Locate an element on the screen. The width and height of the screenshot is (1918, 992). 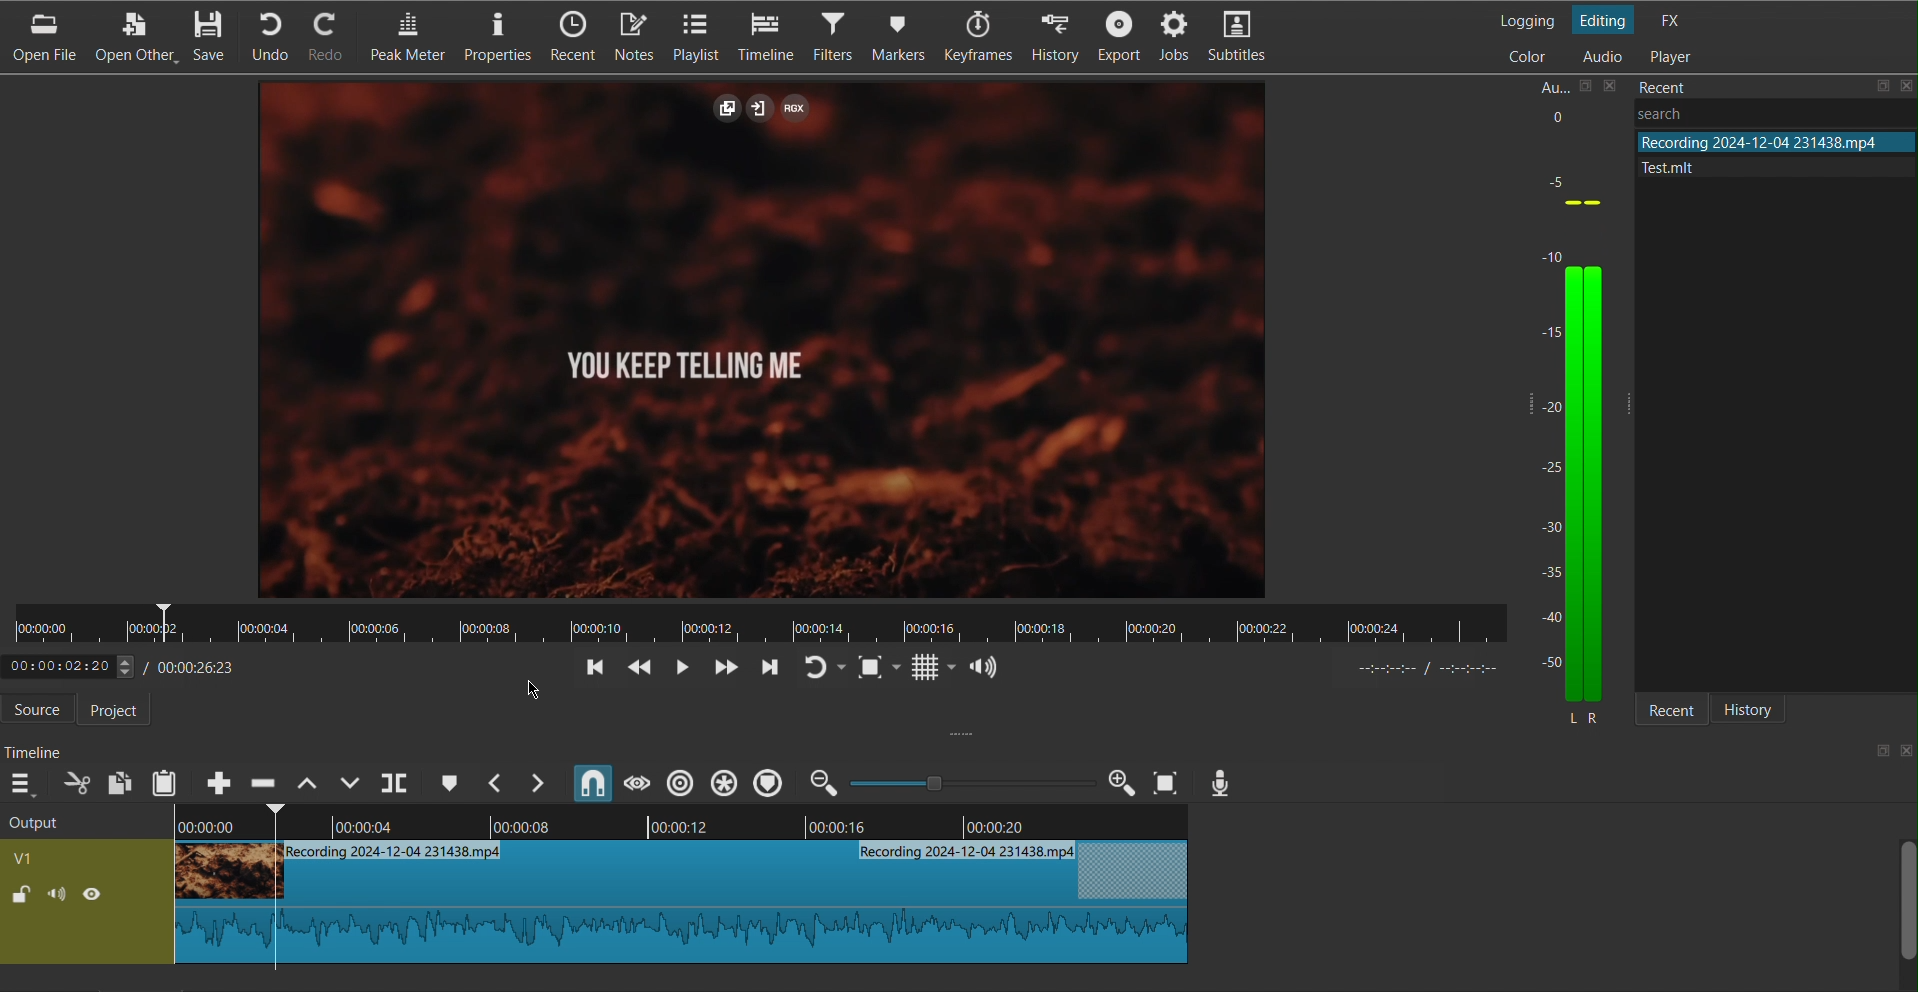
Show the volume control is located at coordinates (984, 669).